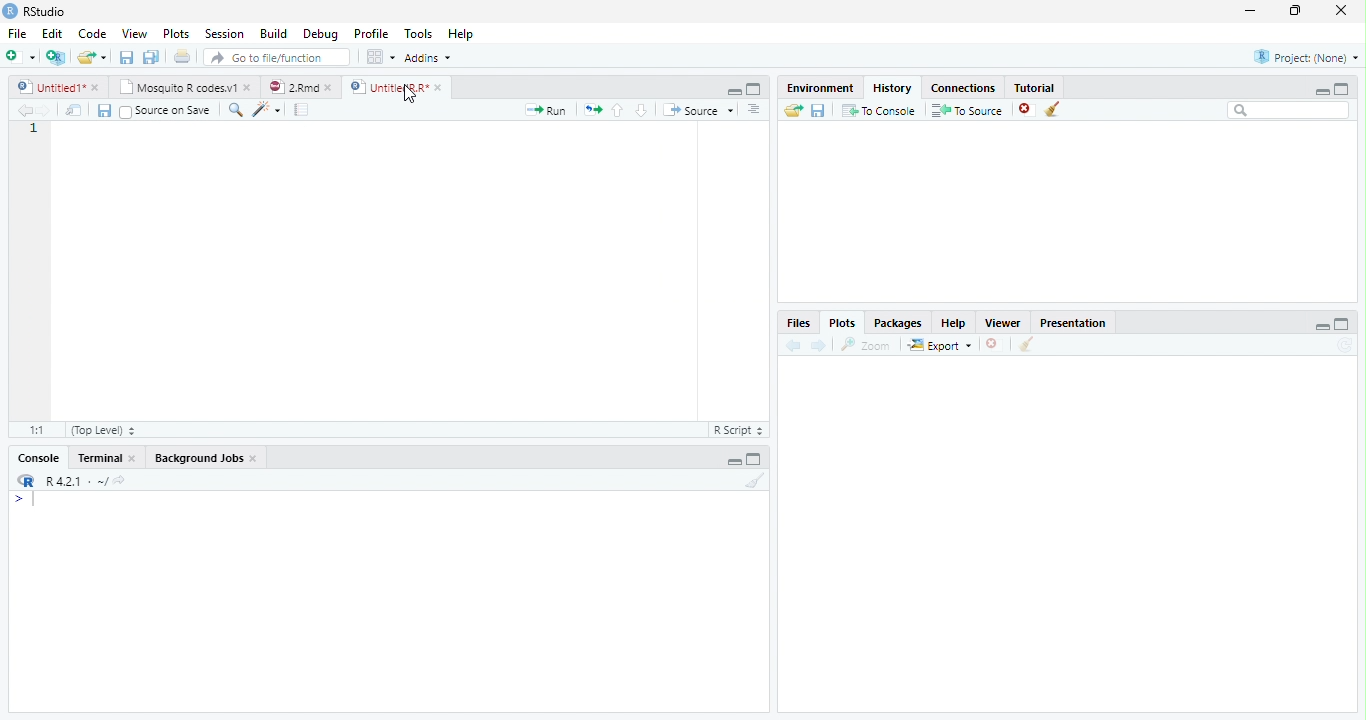 The image size is (1366, 720). What do you see at coordinates (893, 88) in the screenshot?
I see `History` at bounding box center [893, 88].